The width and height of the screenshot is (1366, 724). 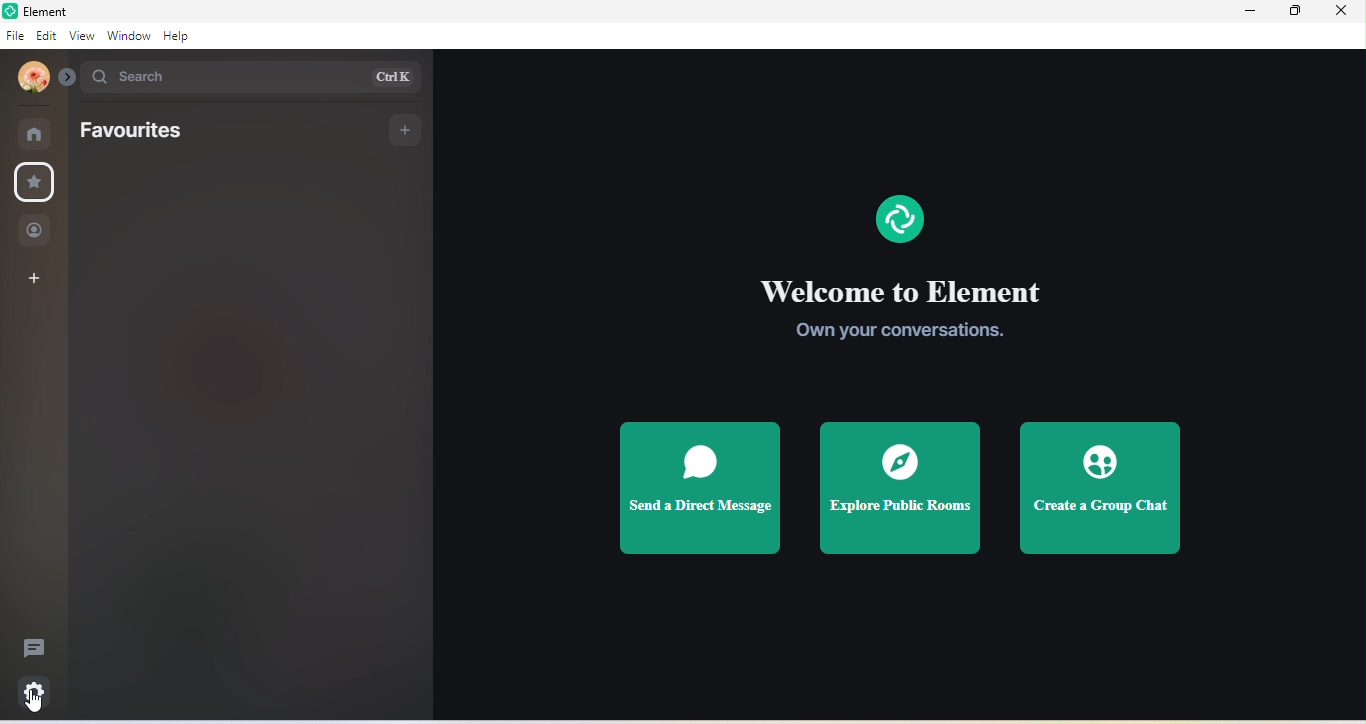 I want to click on add, so click(x=409, y=131).